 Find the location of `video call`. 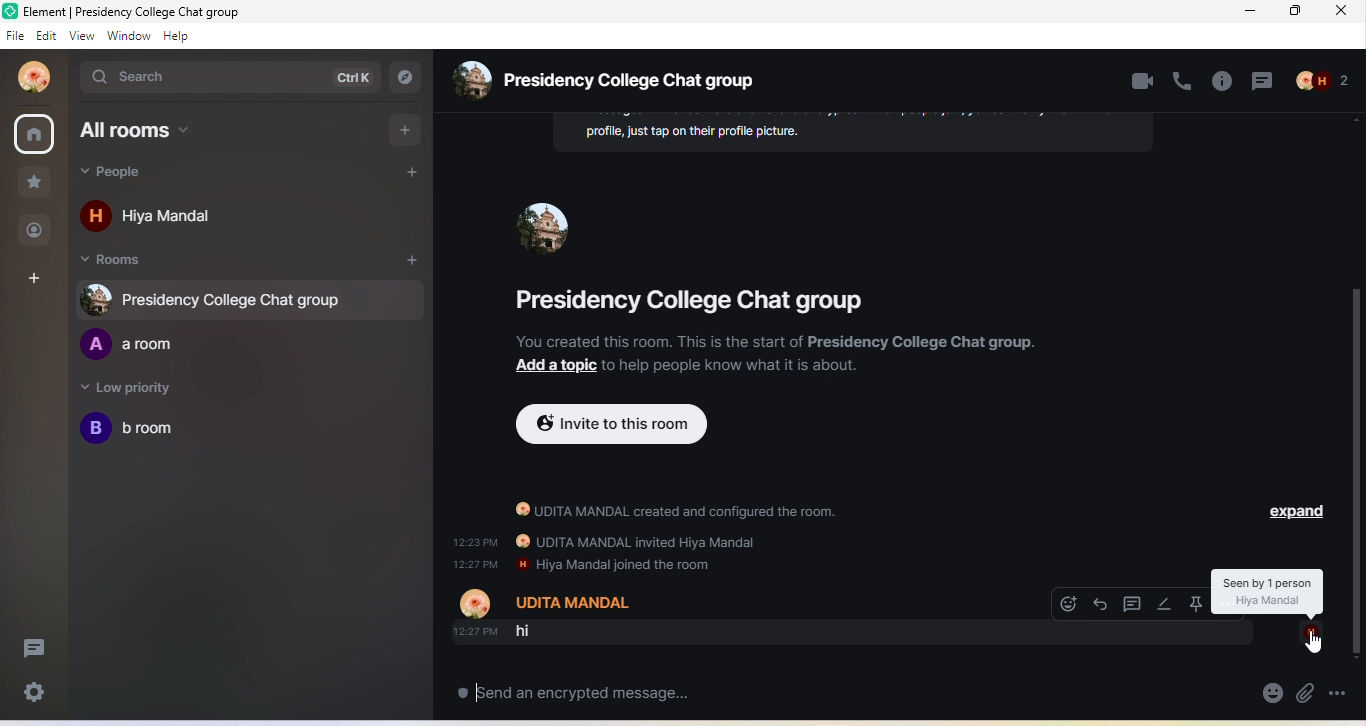

video call is located at coordinates (1142, 82).